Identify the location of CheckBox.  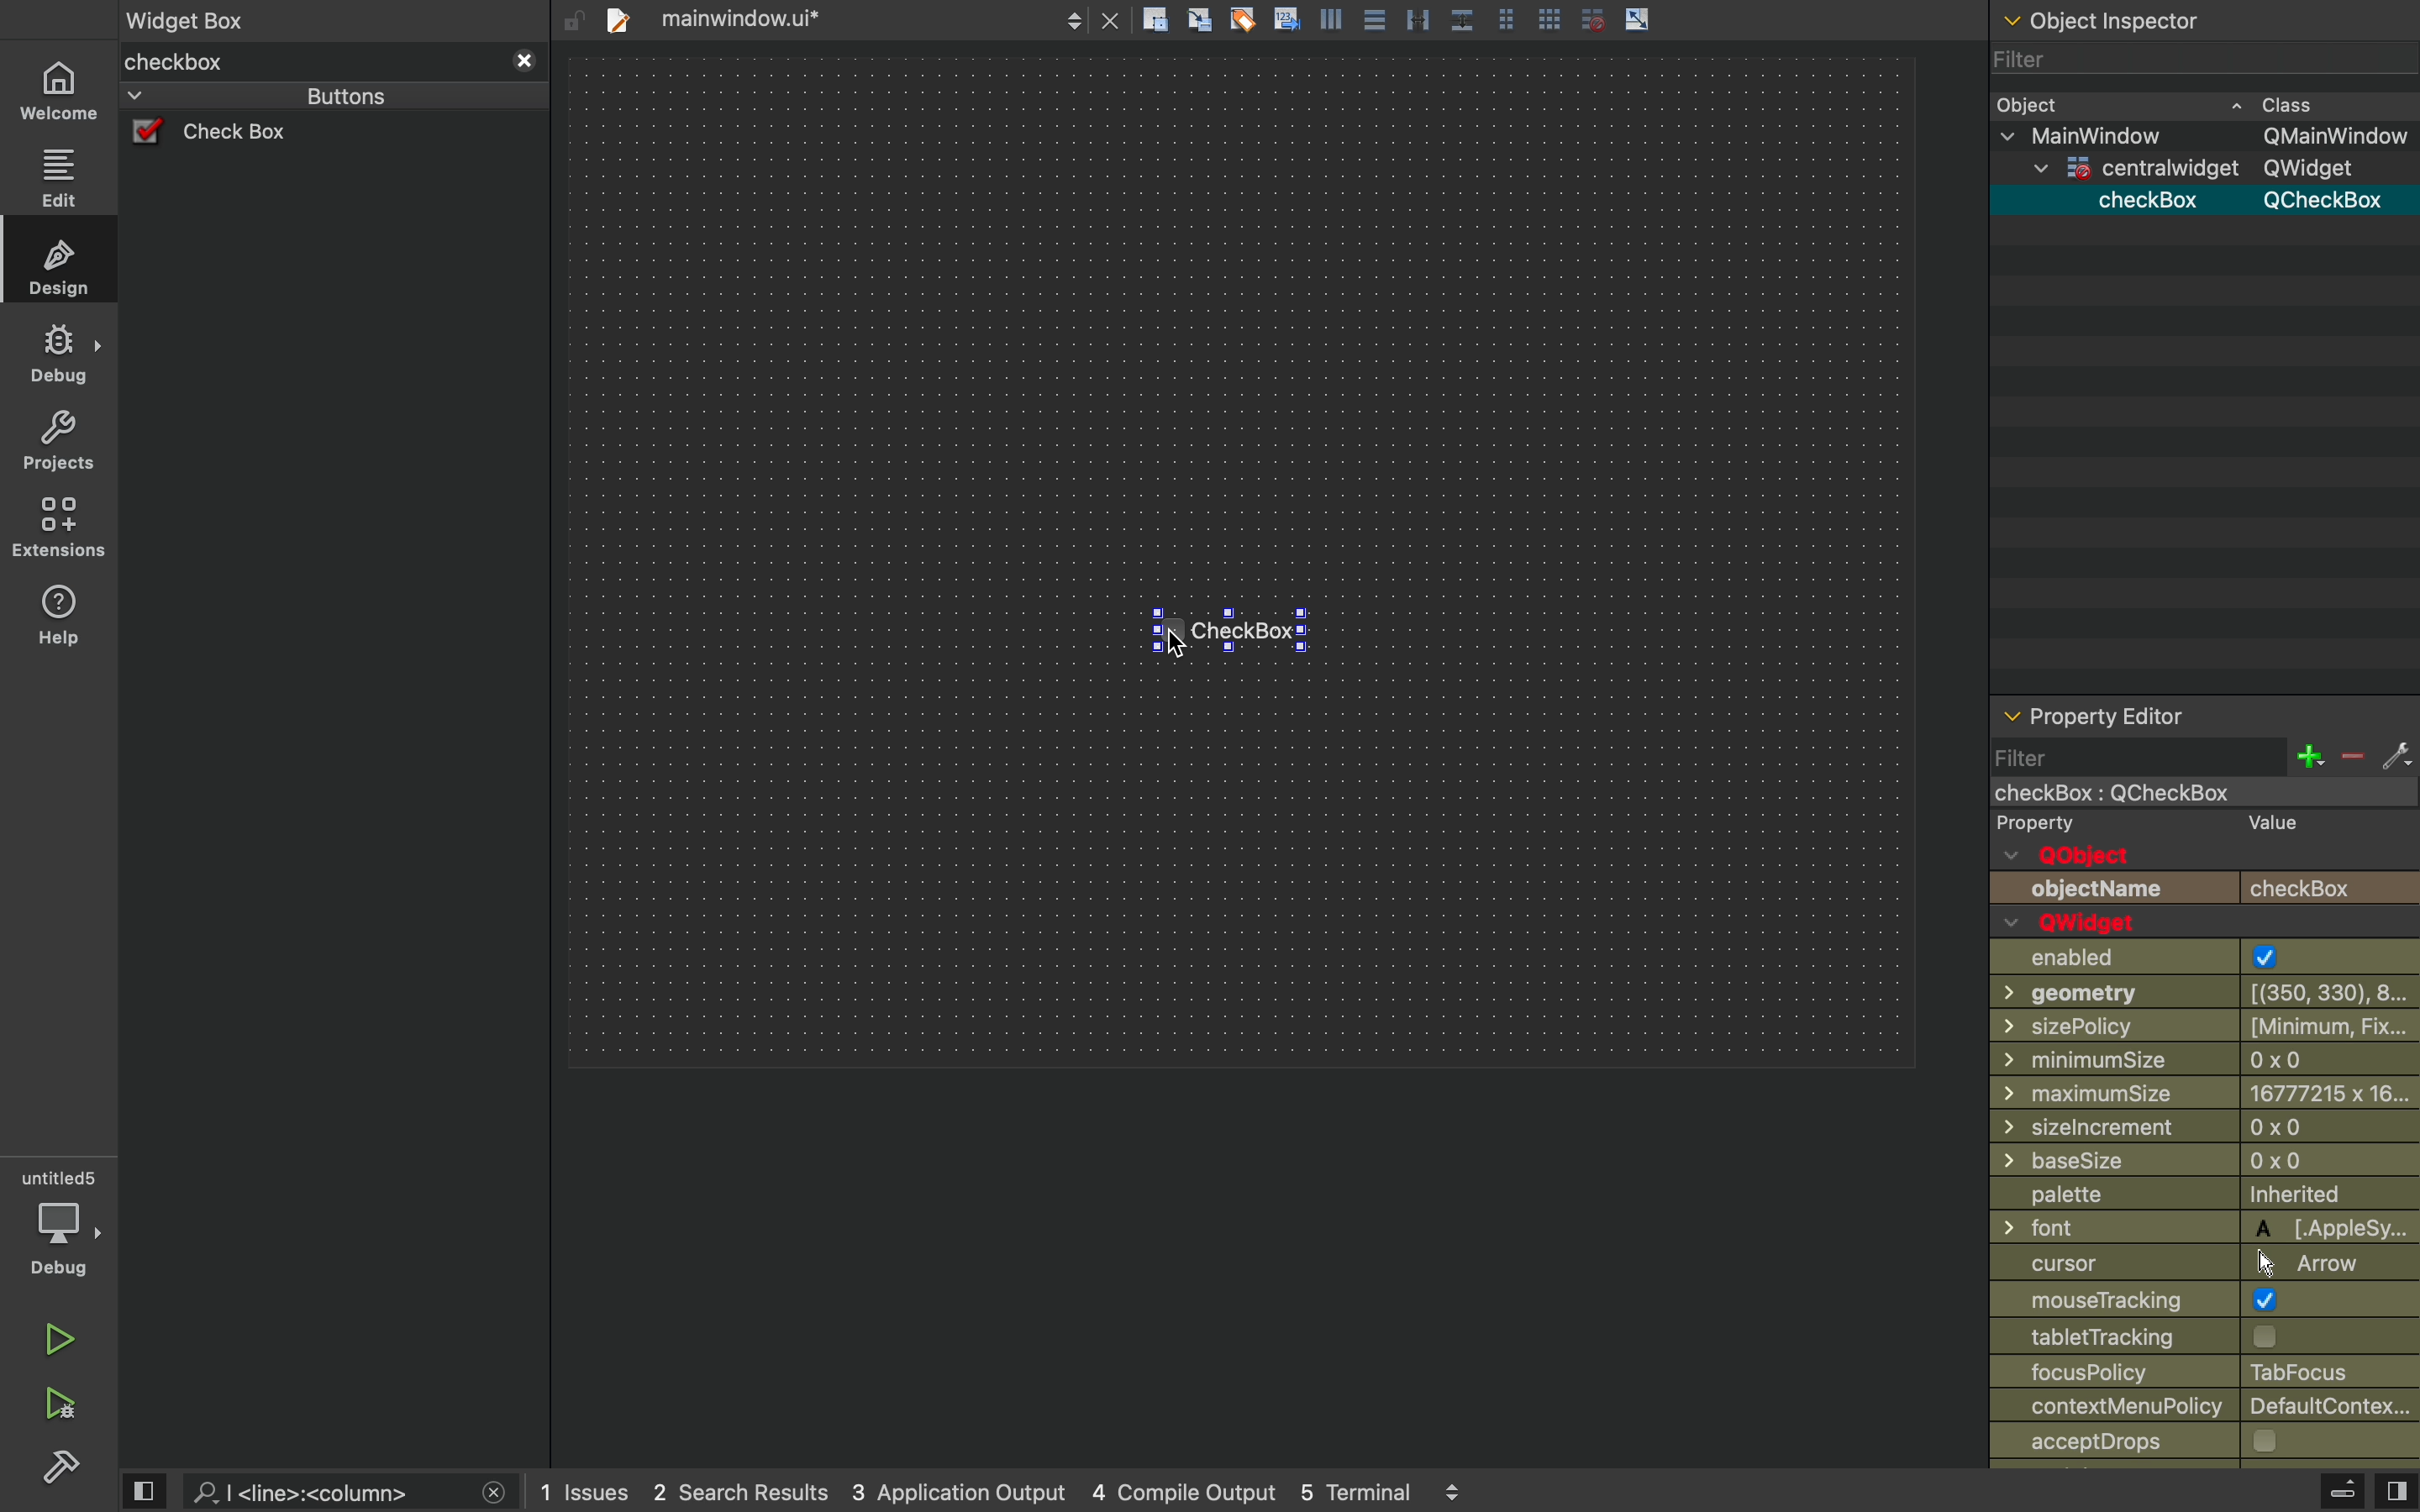
(1250, 638).